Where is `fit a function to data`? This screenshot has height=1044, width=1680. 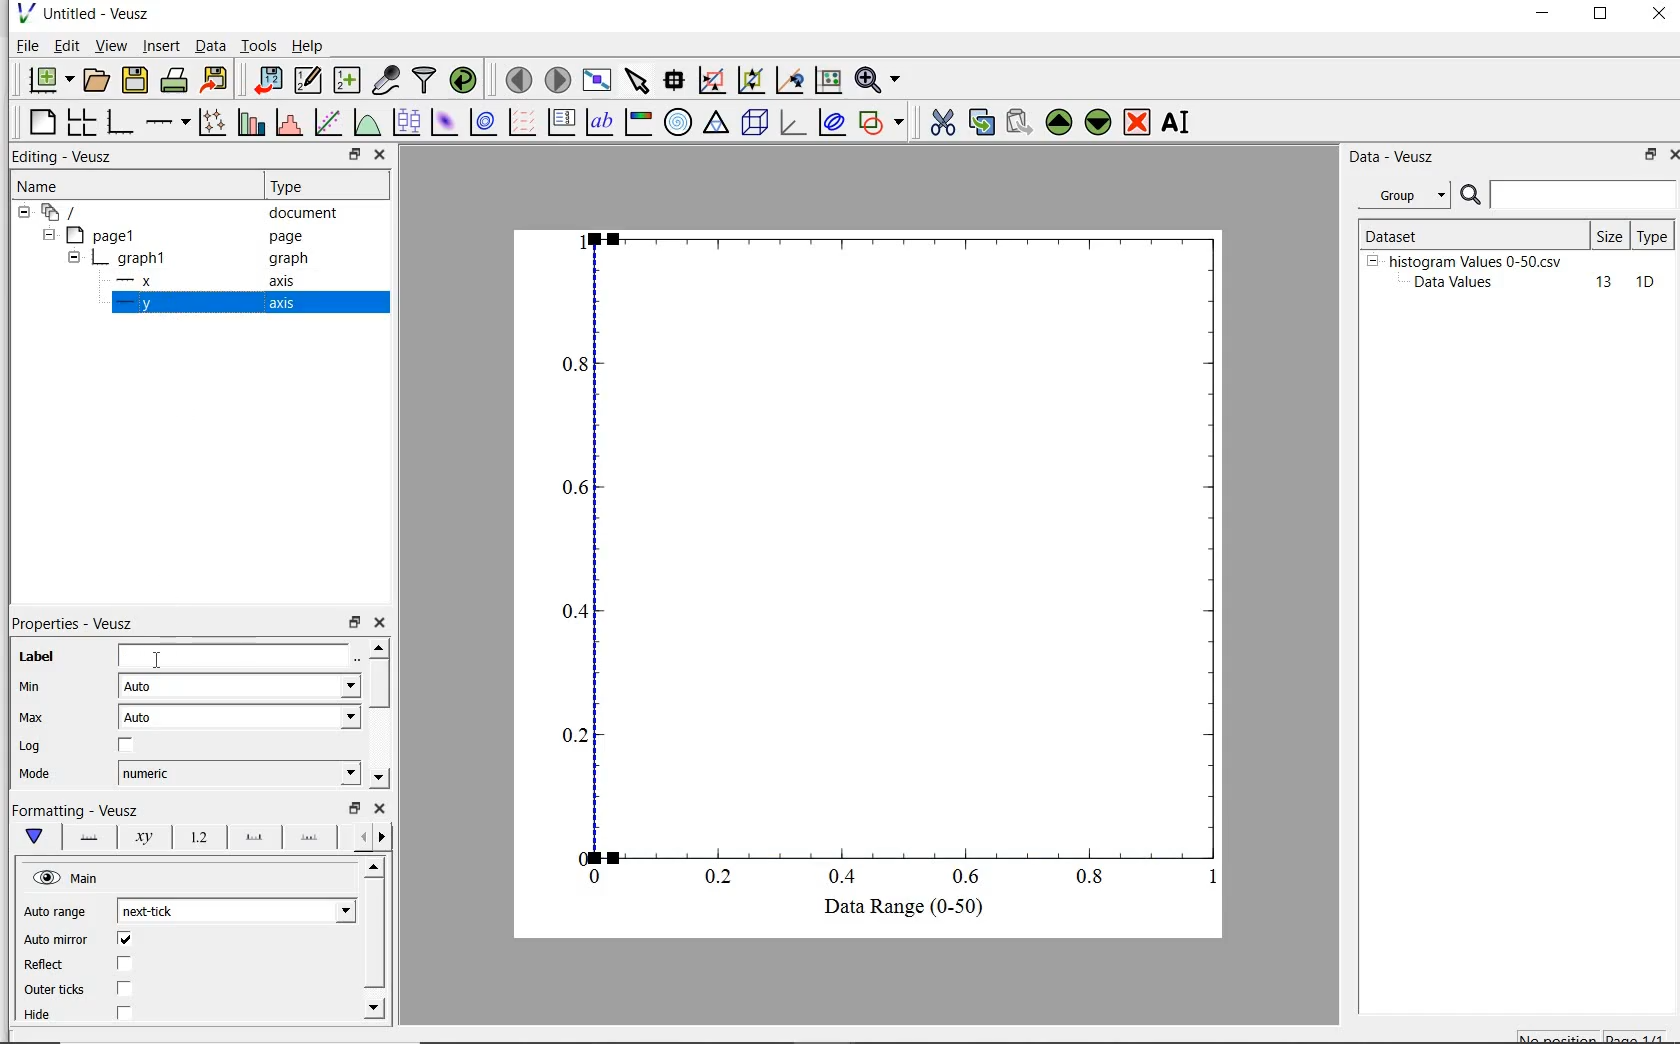 fit a function to data is located at coordinates (329, 121).